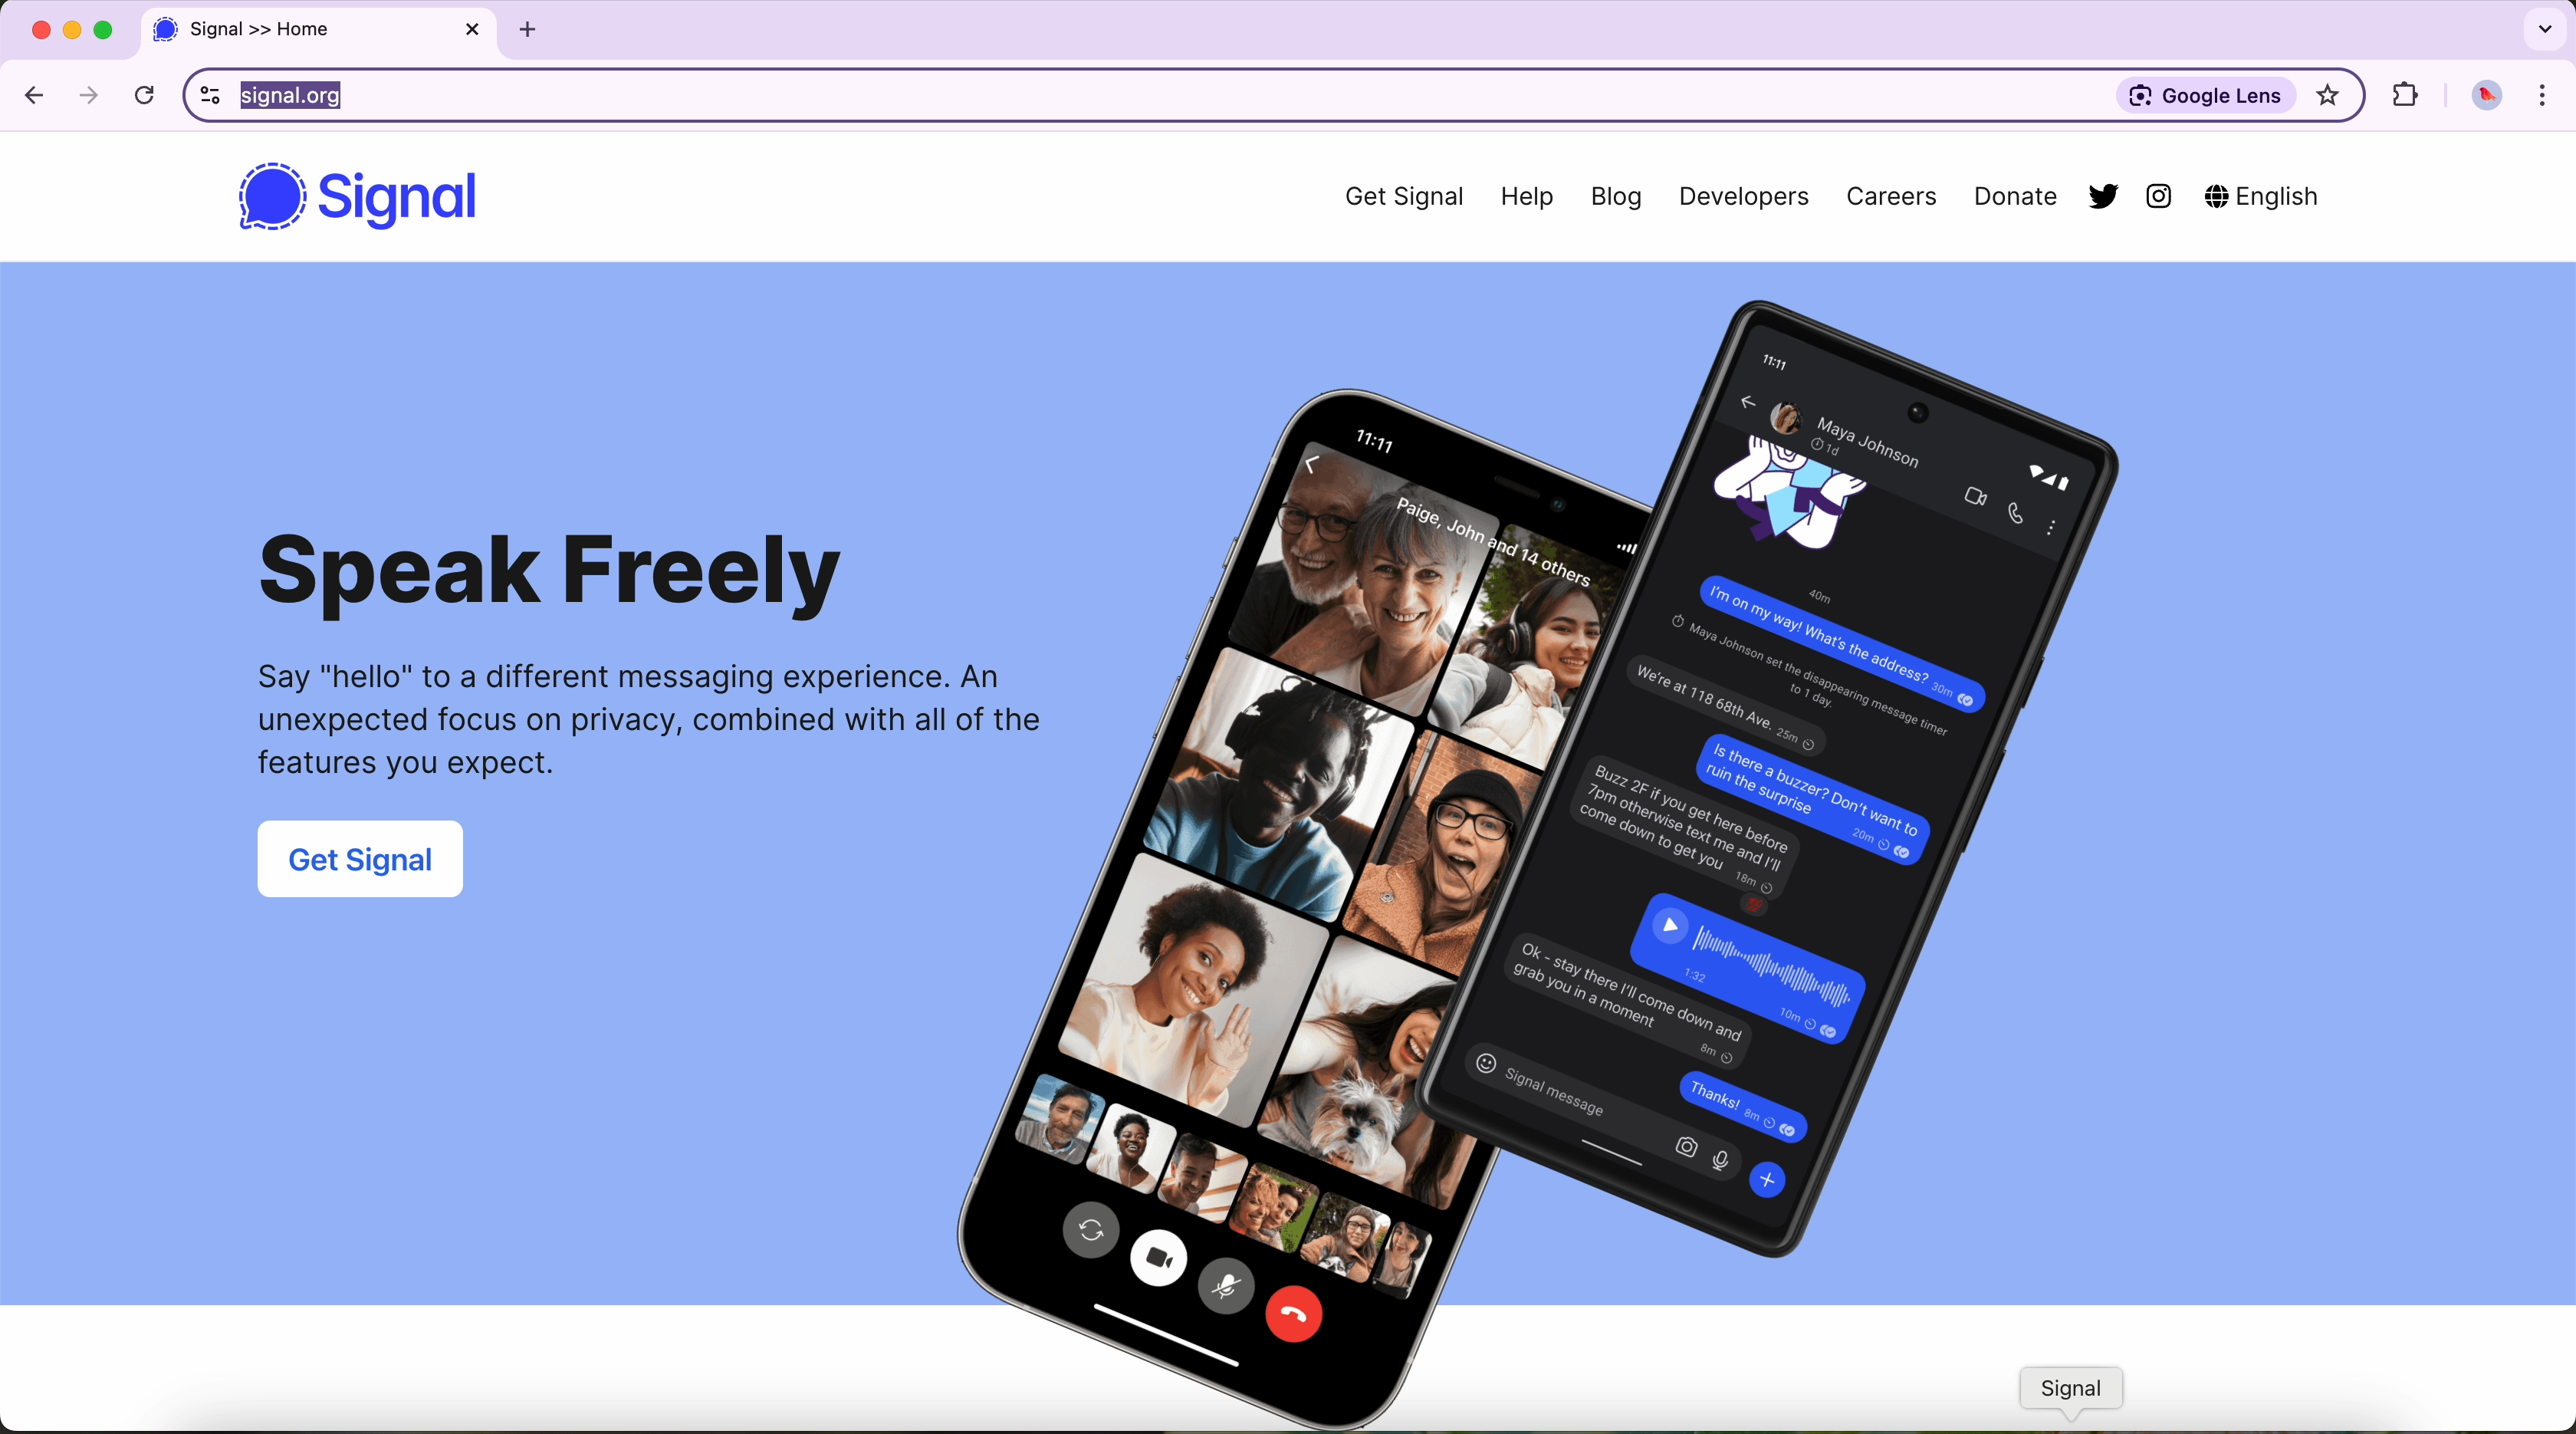 The image size is (2576, 1434). I want to click on Speak Freely, so click(559, 575).